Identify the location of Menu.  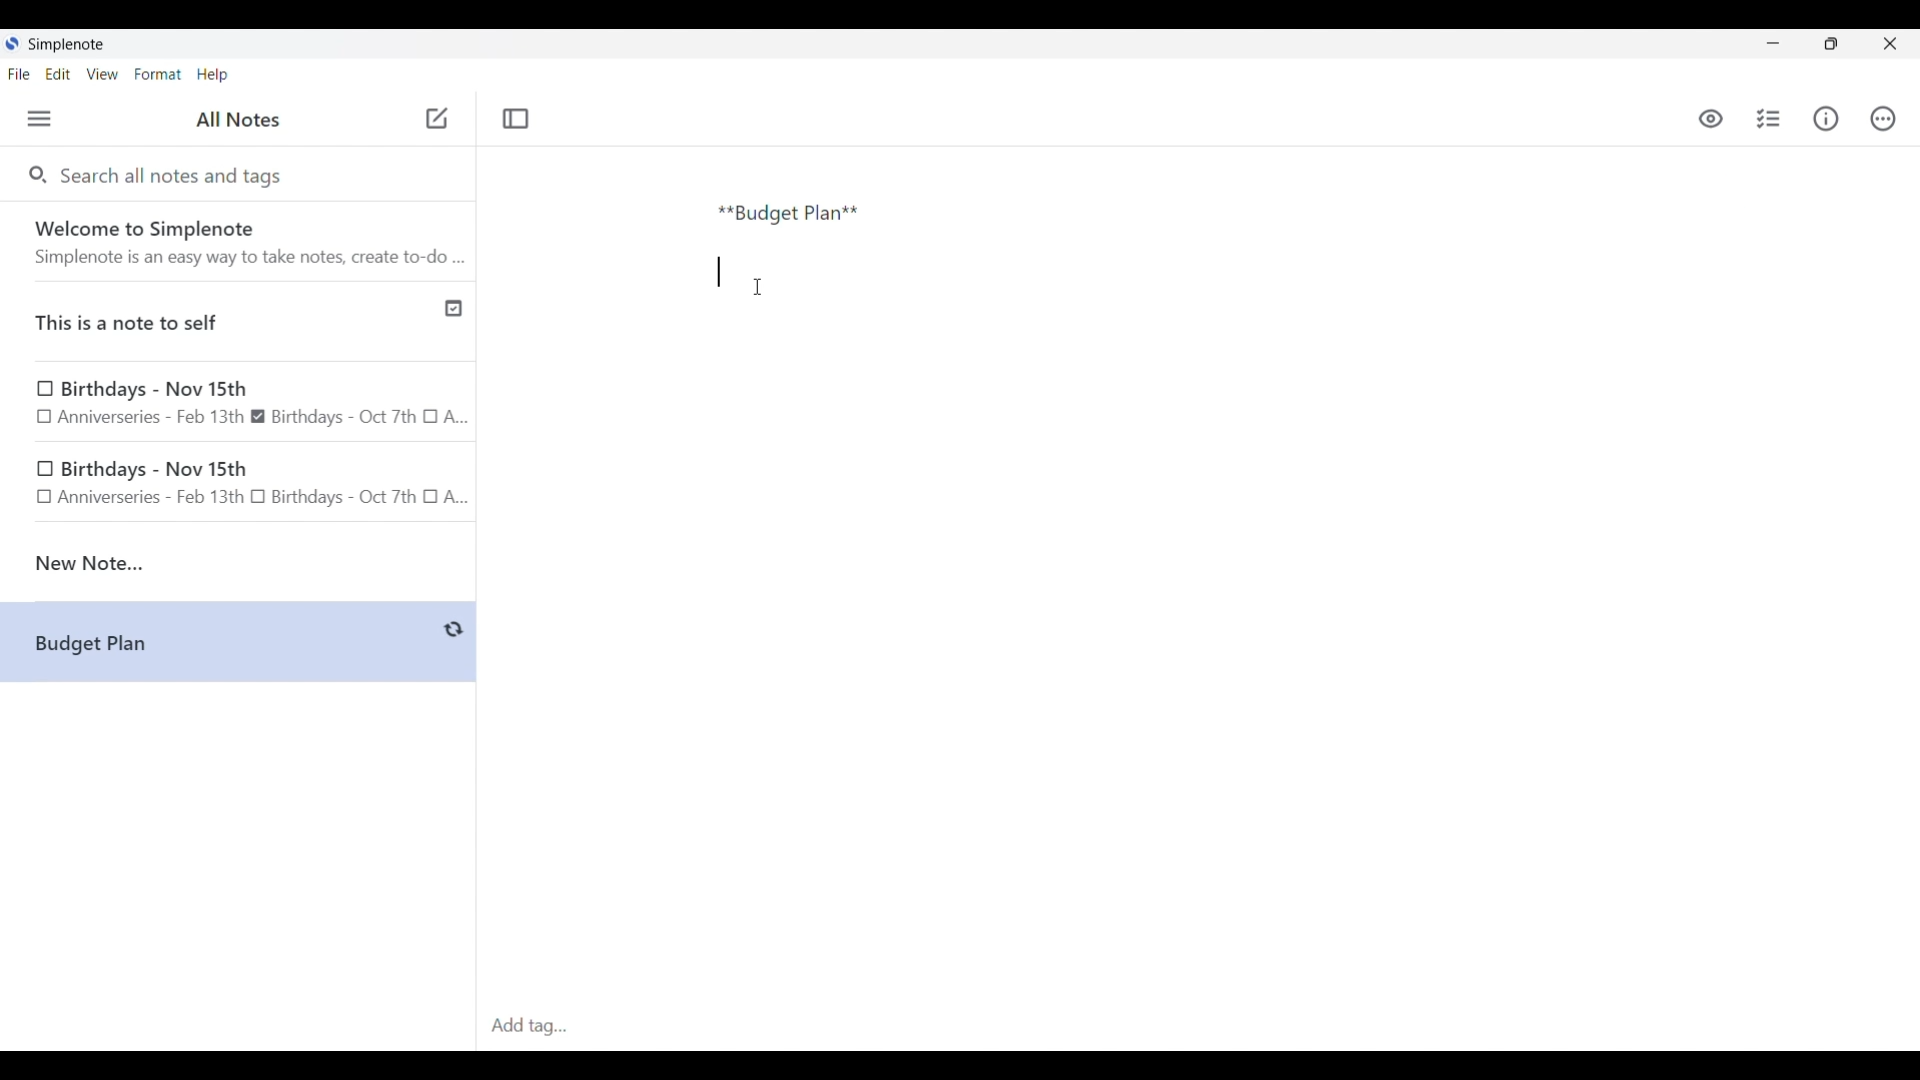
(39, 118).